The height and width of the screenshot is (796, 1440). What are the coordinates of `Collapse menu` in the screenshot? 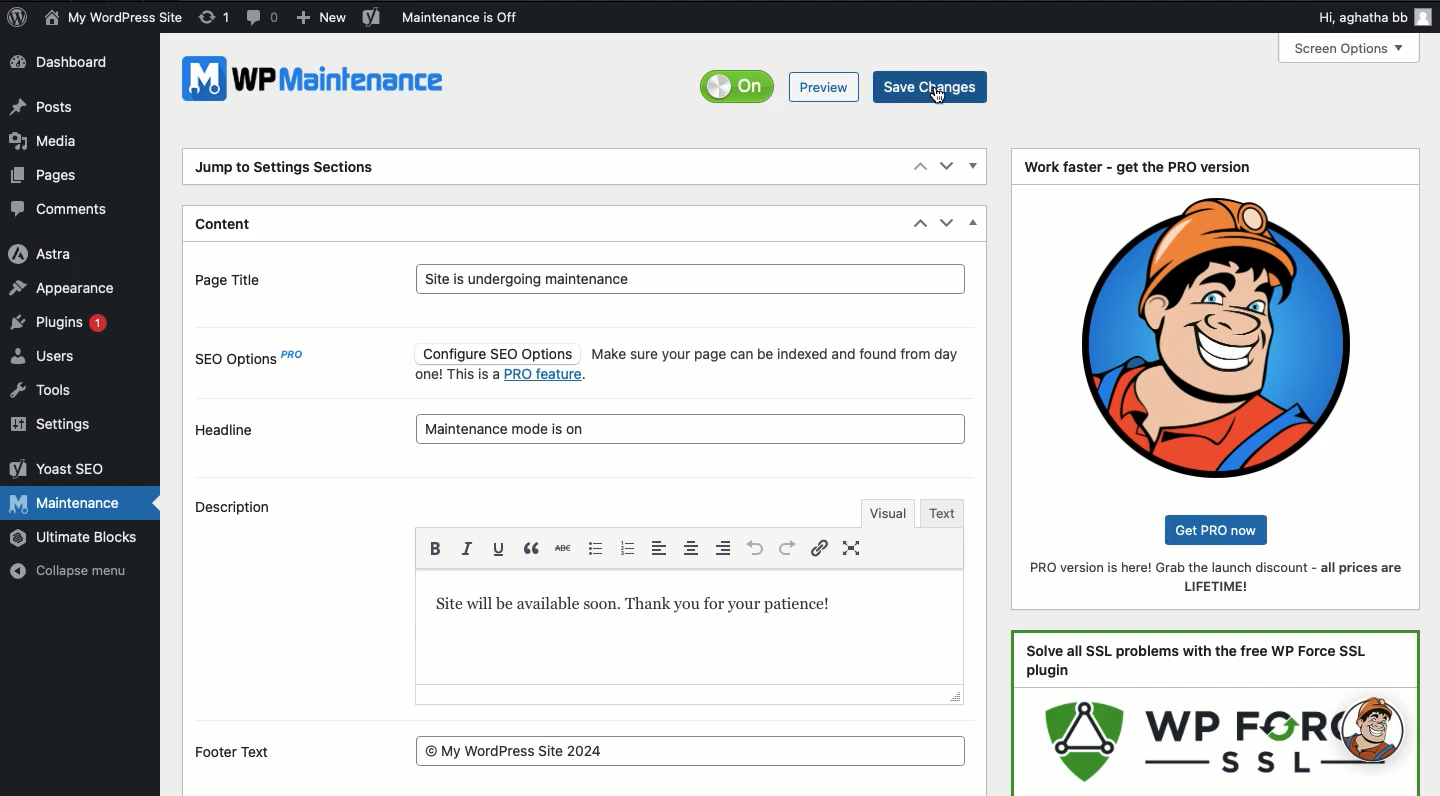 It's located at (67, 571).